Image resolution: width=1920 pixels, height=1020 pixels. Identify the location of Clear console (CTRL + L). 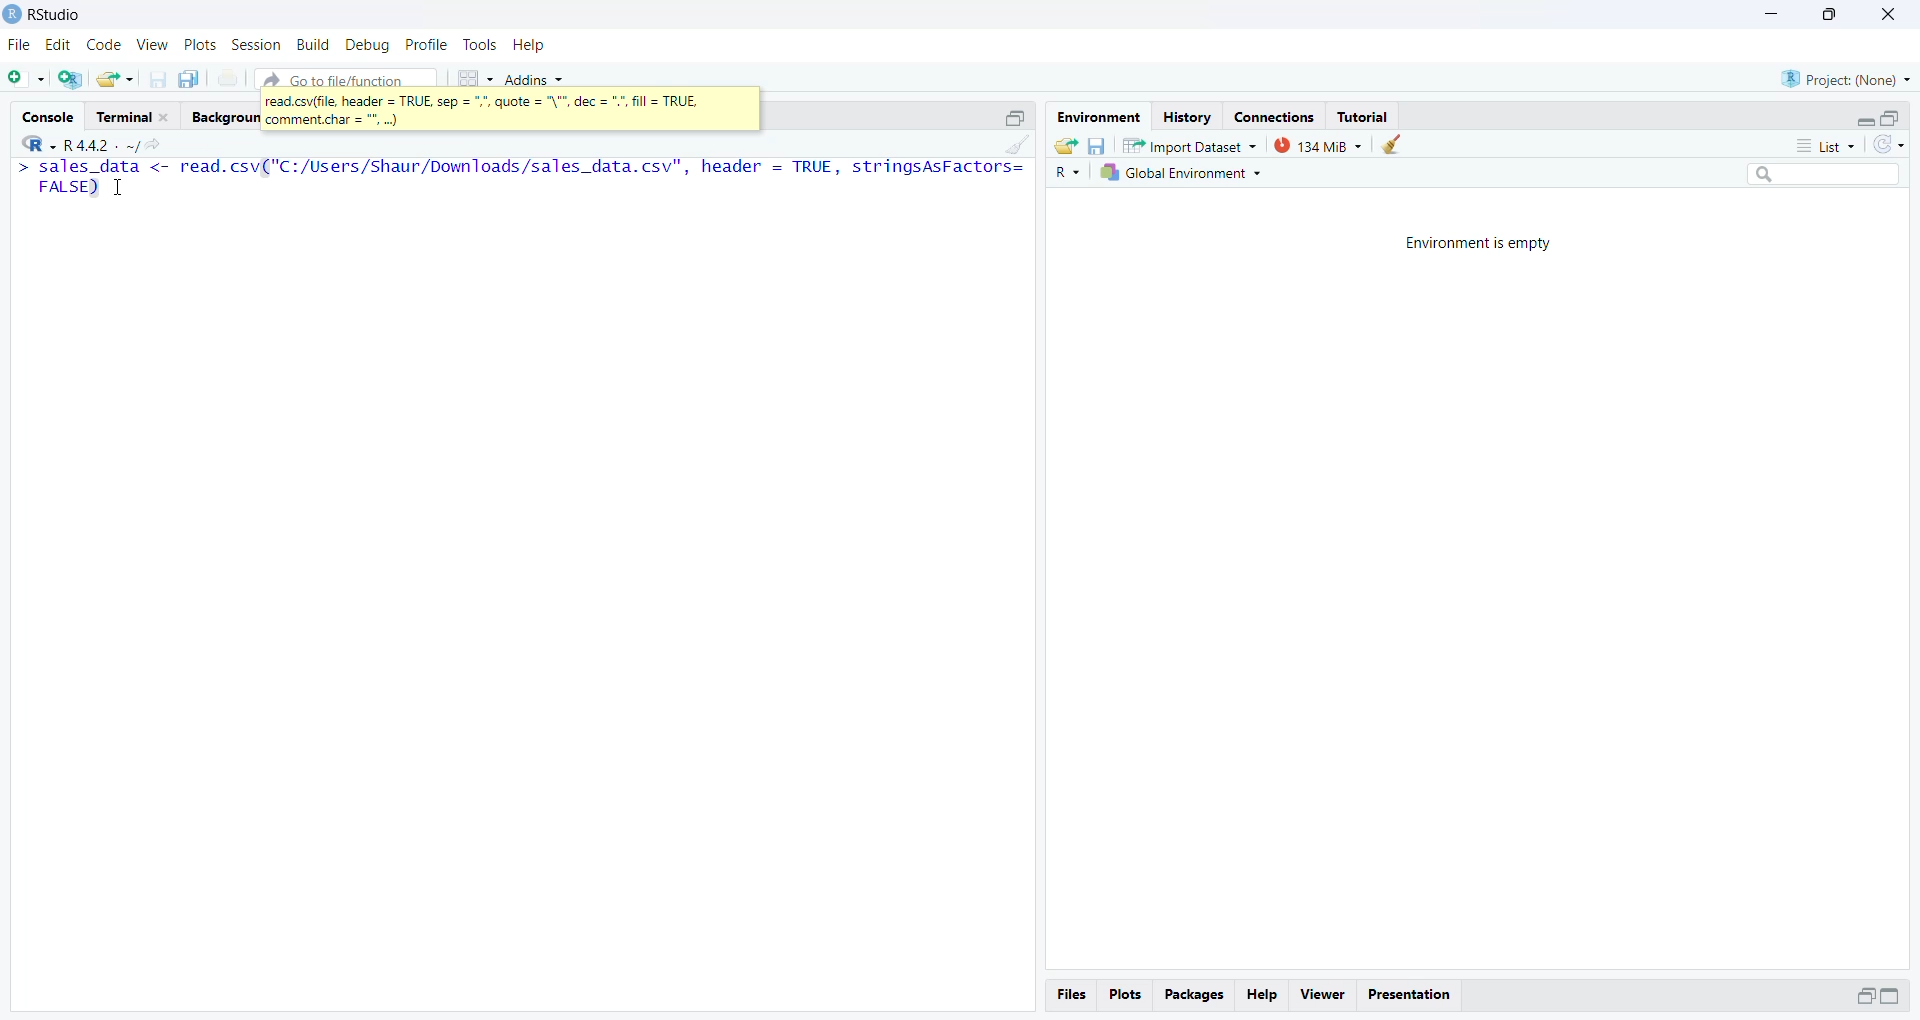
(1015, 144).